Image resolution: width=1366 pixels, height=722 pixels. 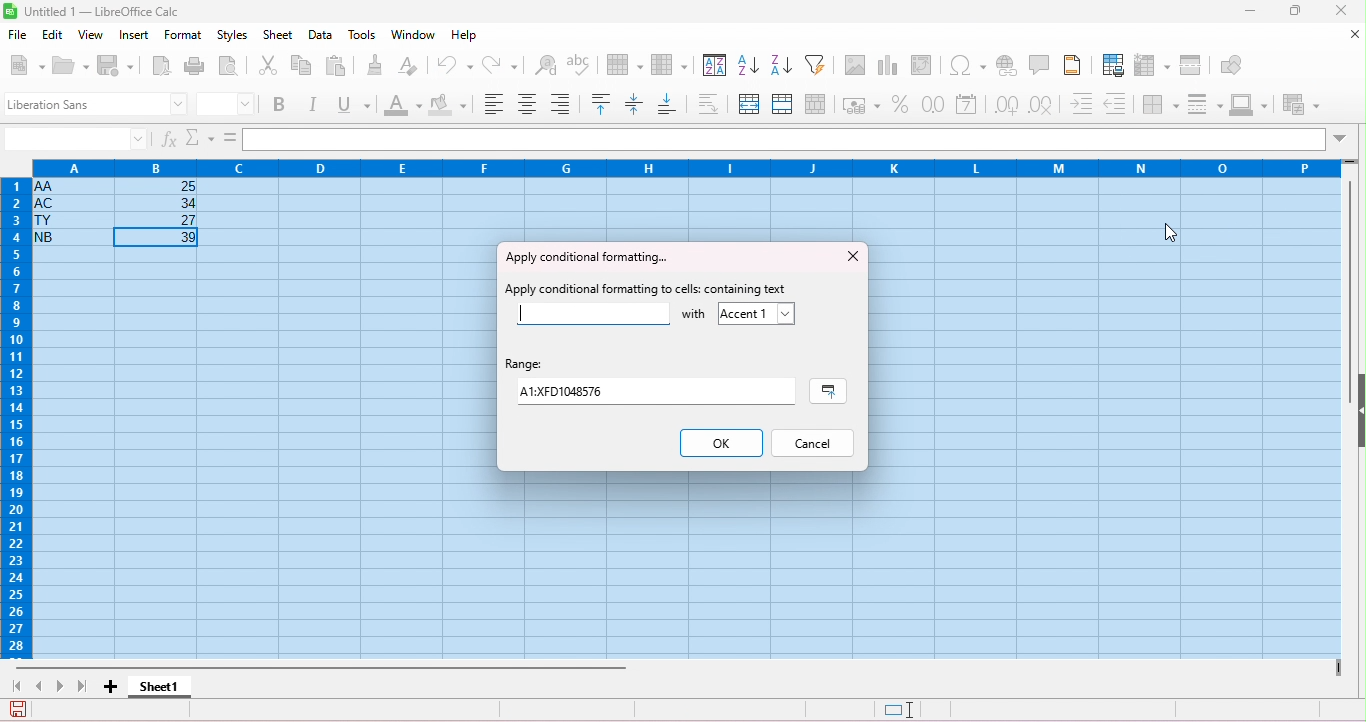 I want to click on decrease indent, so click(x=1115, y=104).